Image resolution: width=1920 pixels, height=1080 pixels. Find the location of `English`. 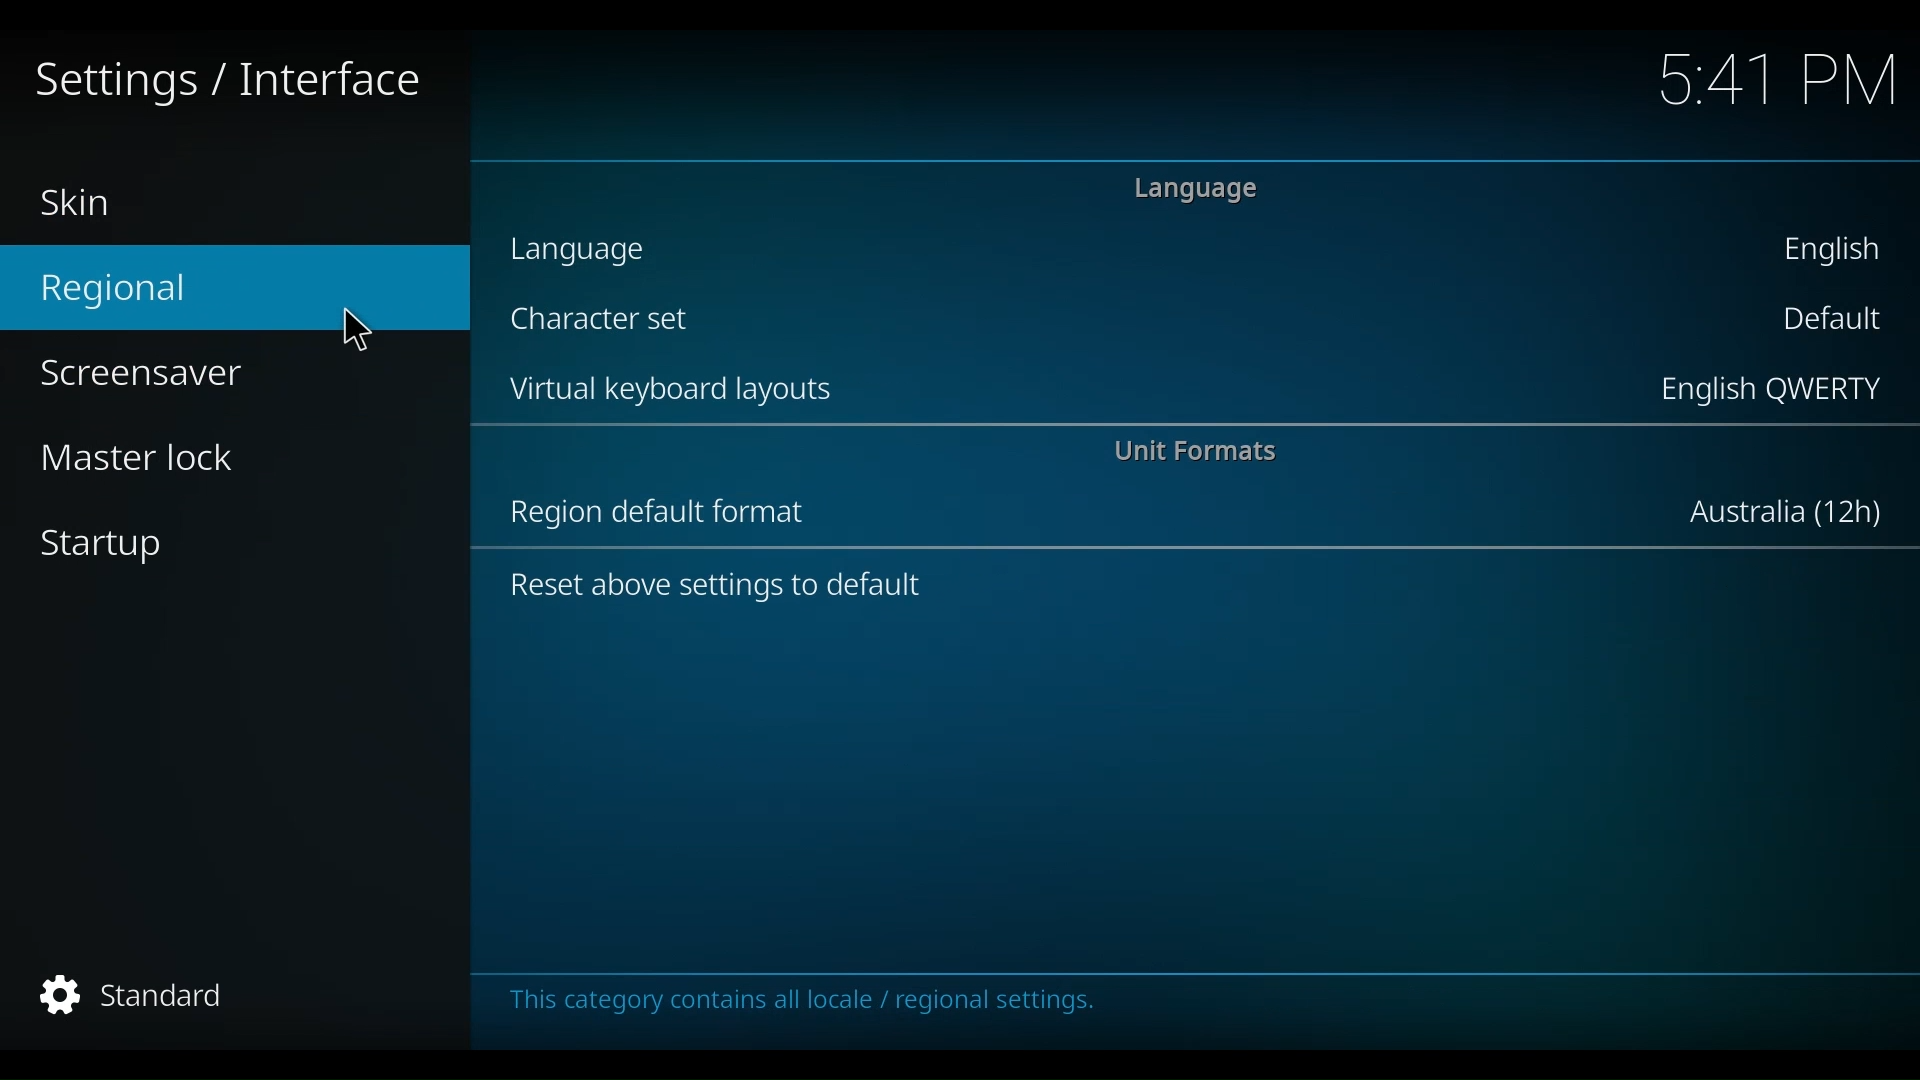

English is located at coordinates (1840, 253).